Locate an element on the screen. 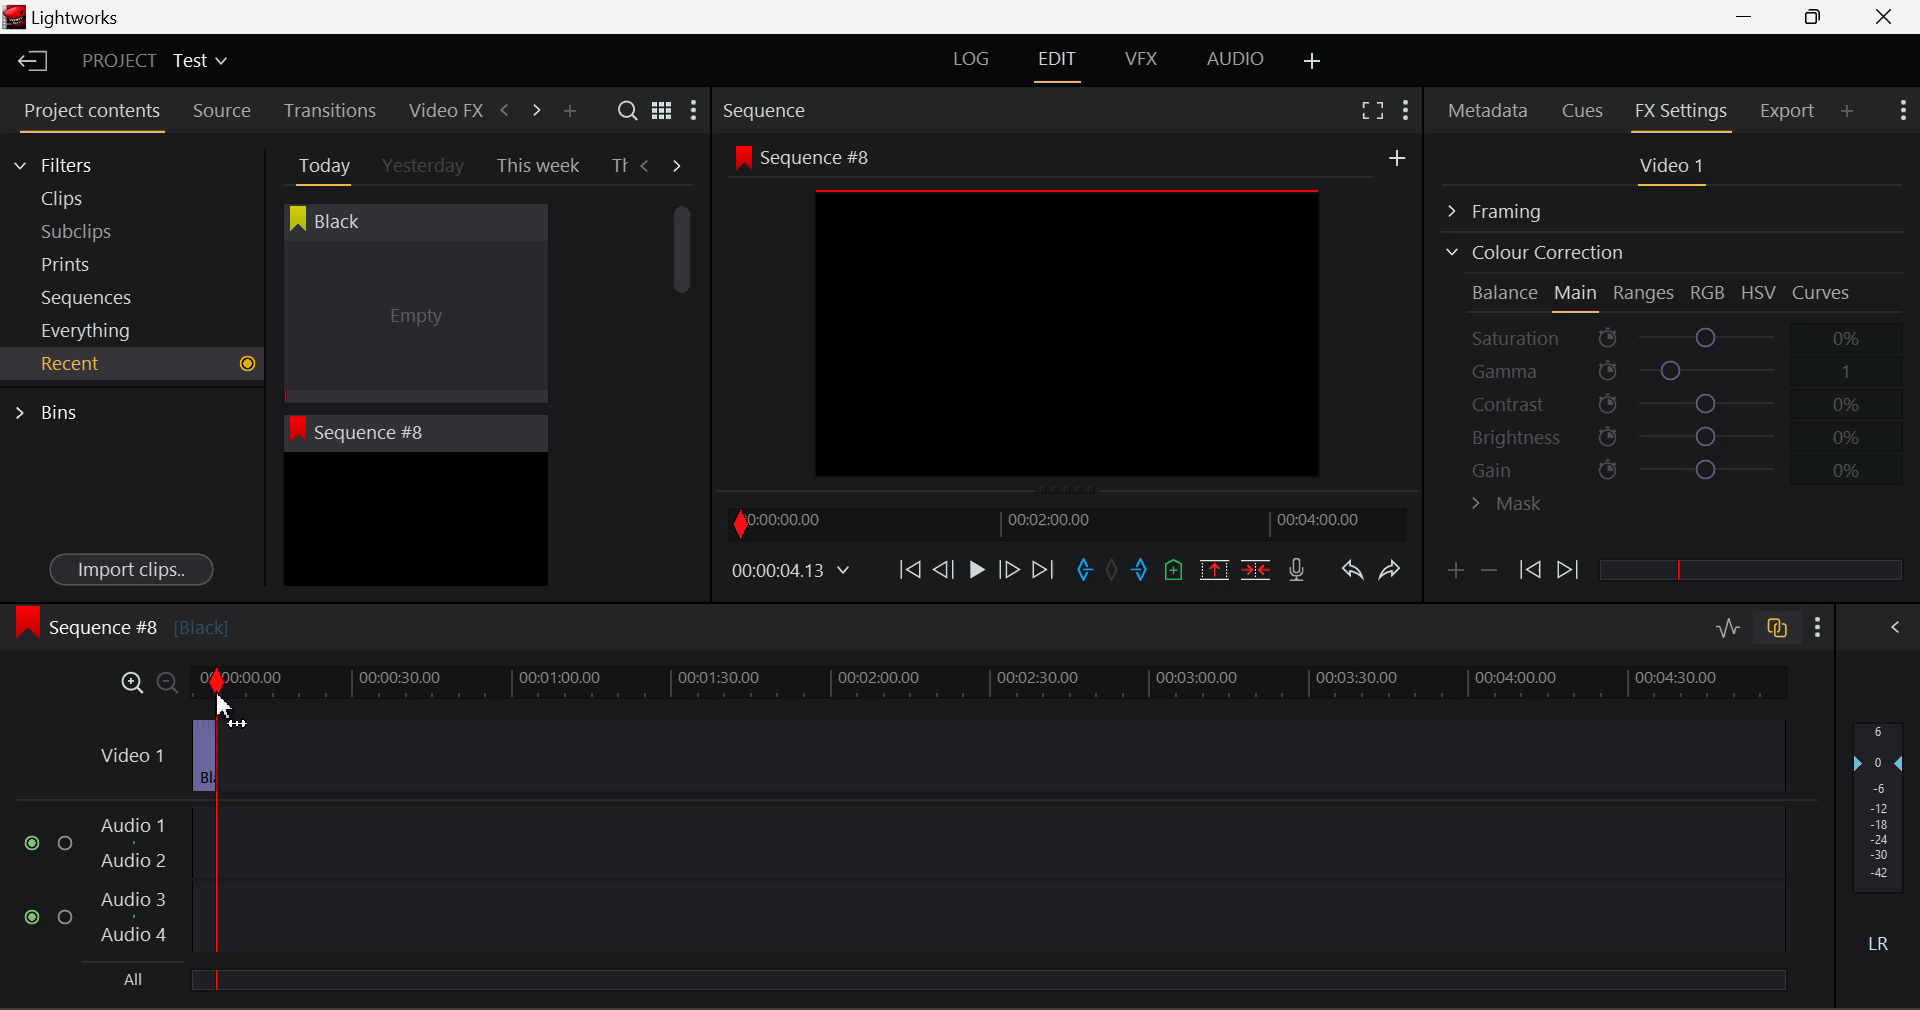 Image resolution: width=1920 pixels, height=1010 pixels. Previous Panel is located at coordinates (504, 111).